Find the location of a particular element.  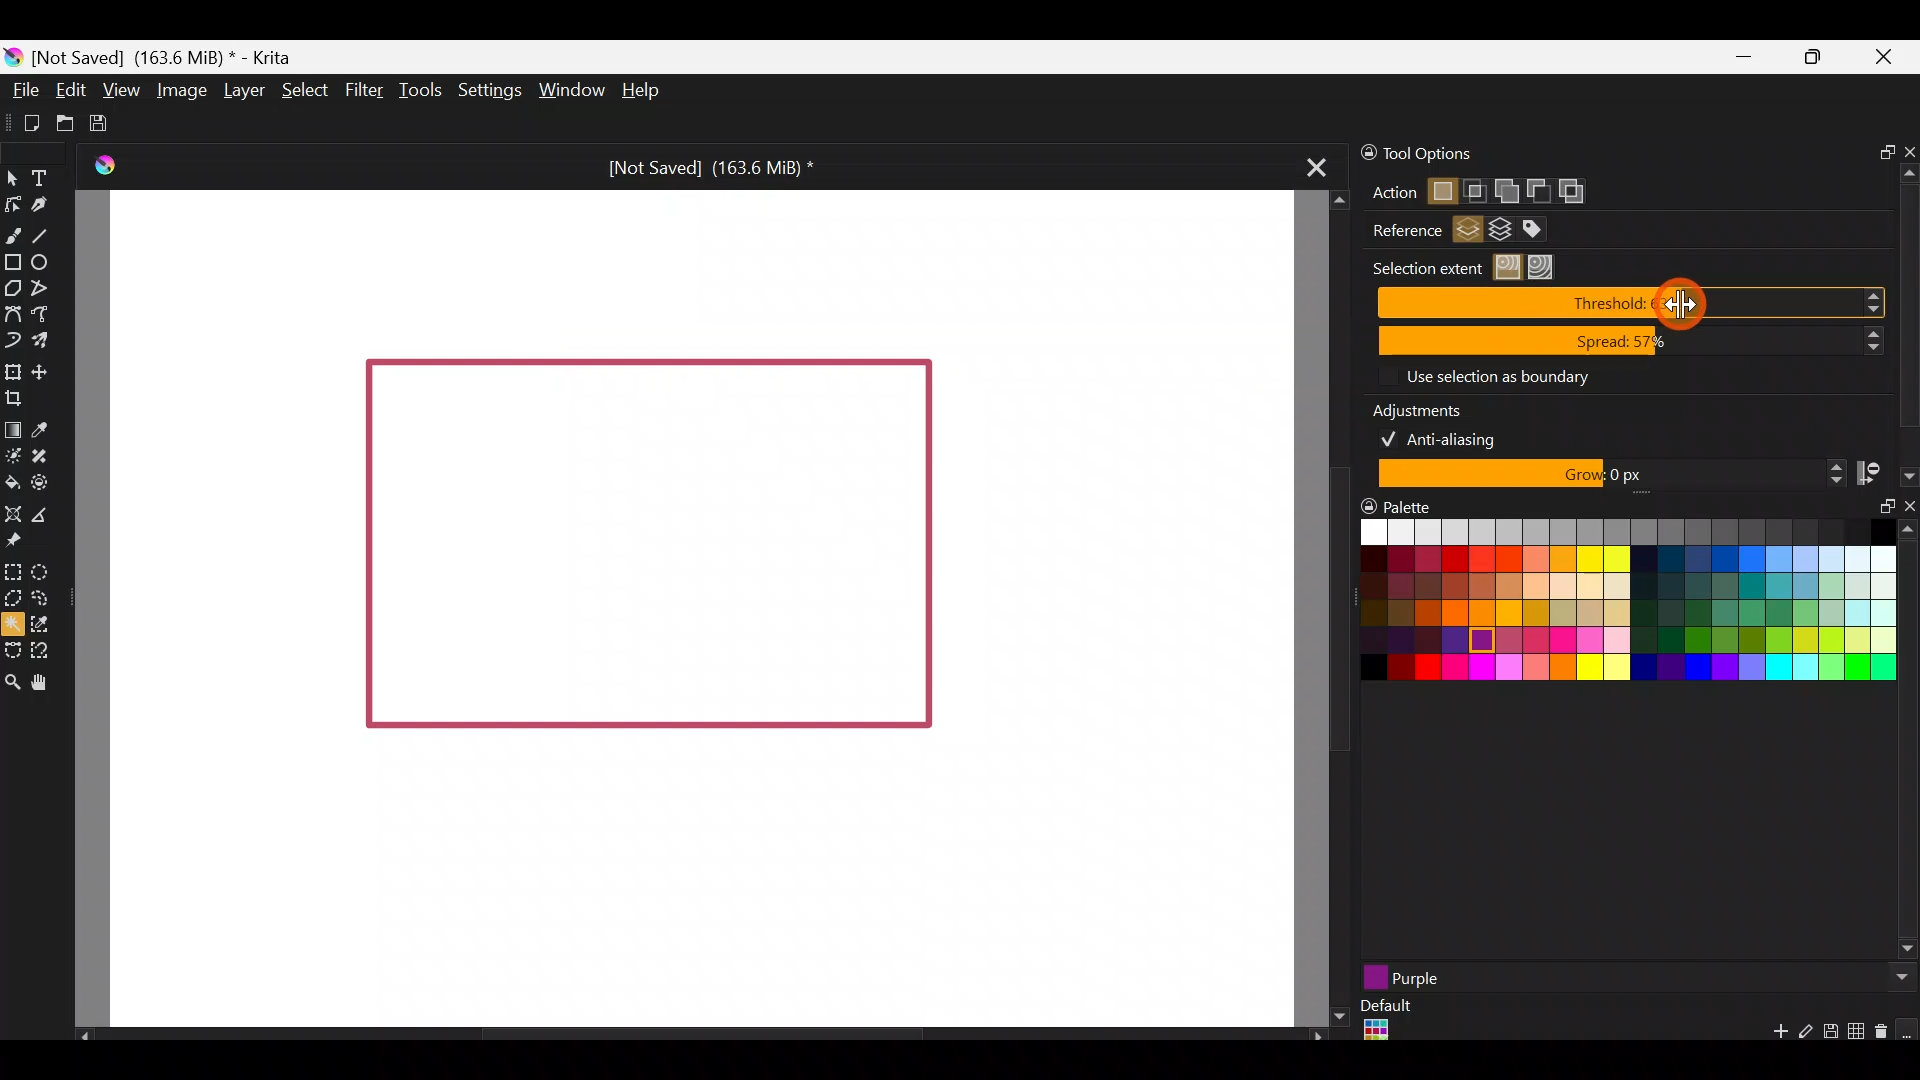

Replace is located at coordinates (1441, 193).